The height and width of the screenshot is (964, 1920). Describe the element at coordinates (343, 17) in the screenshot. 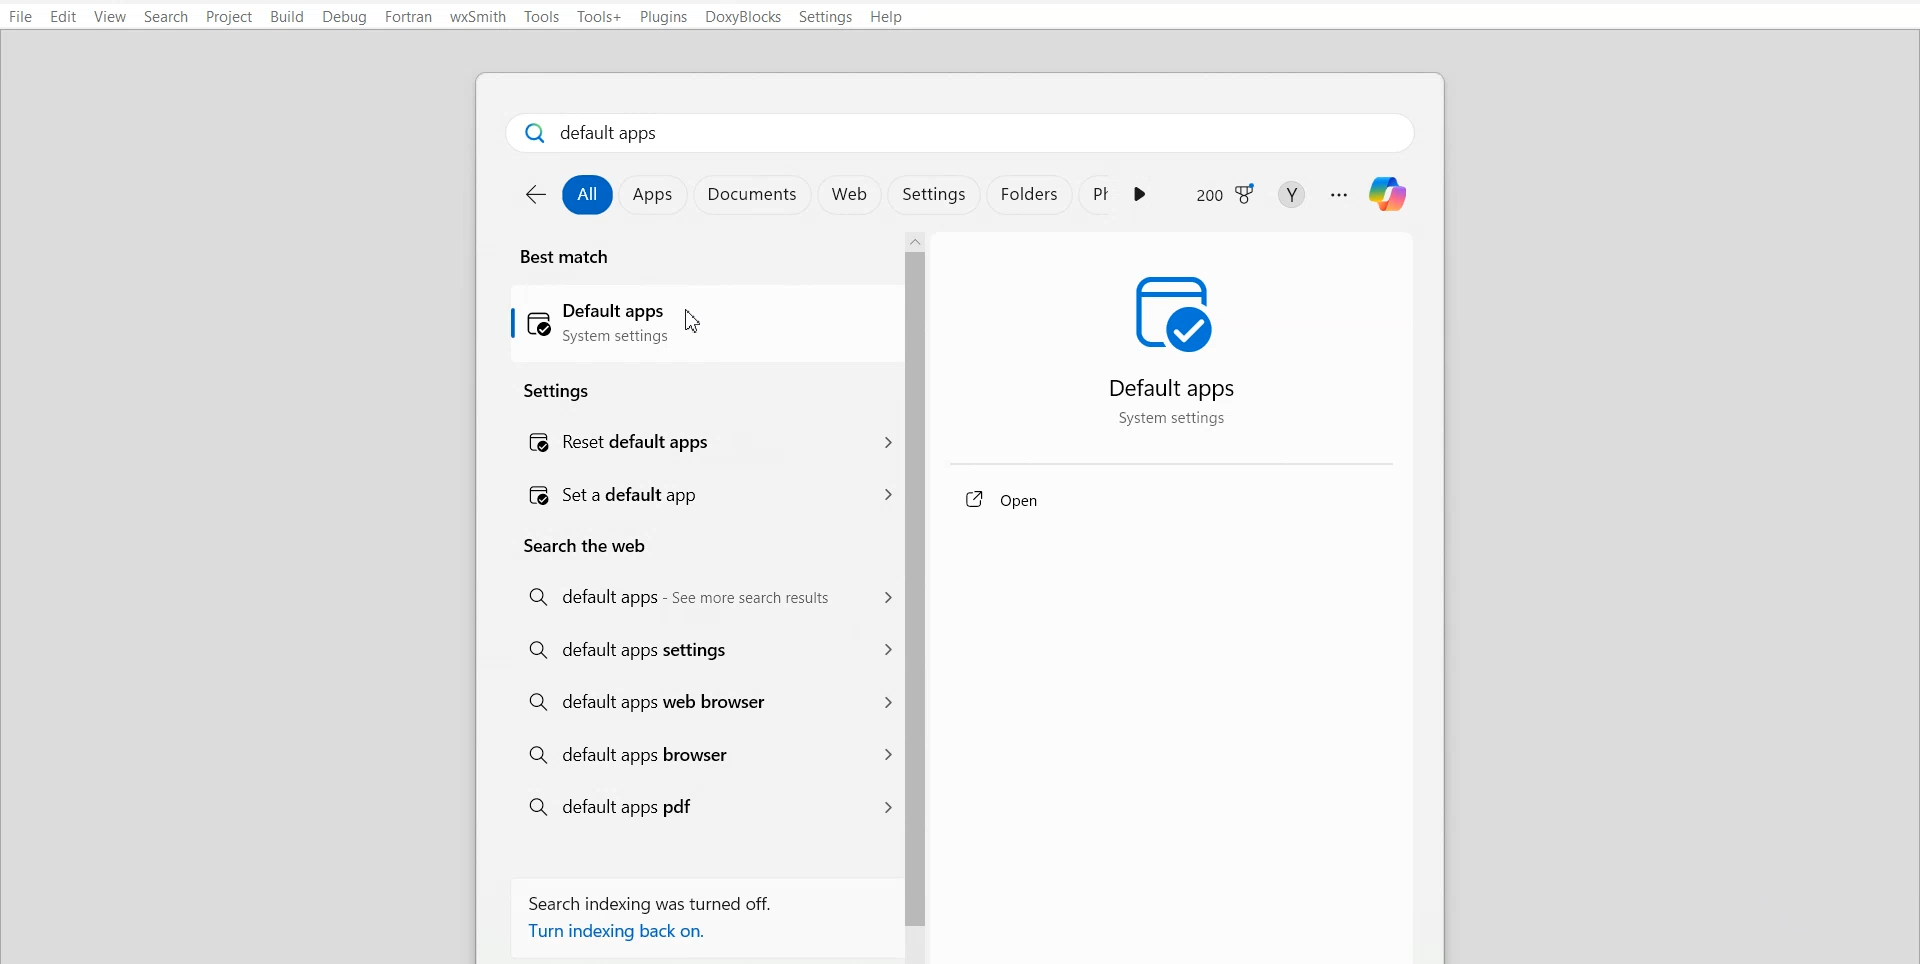

I see `Debug` at that location.